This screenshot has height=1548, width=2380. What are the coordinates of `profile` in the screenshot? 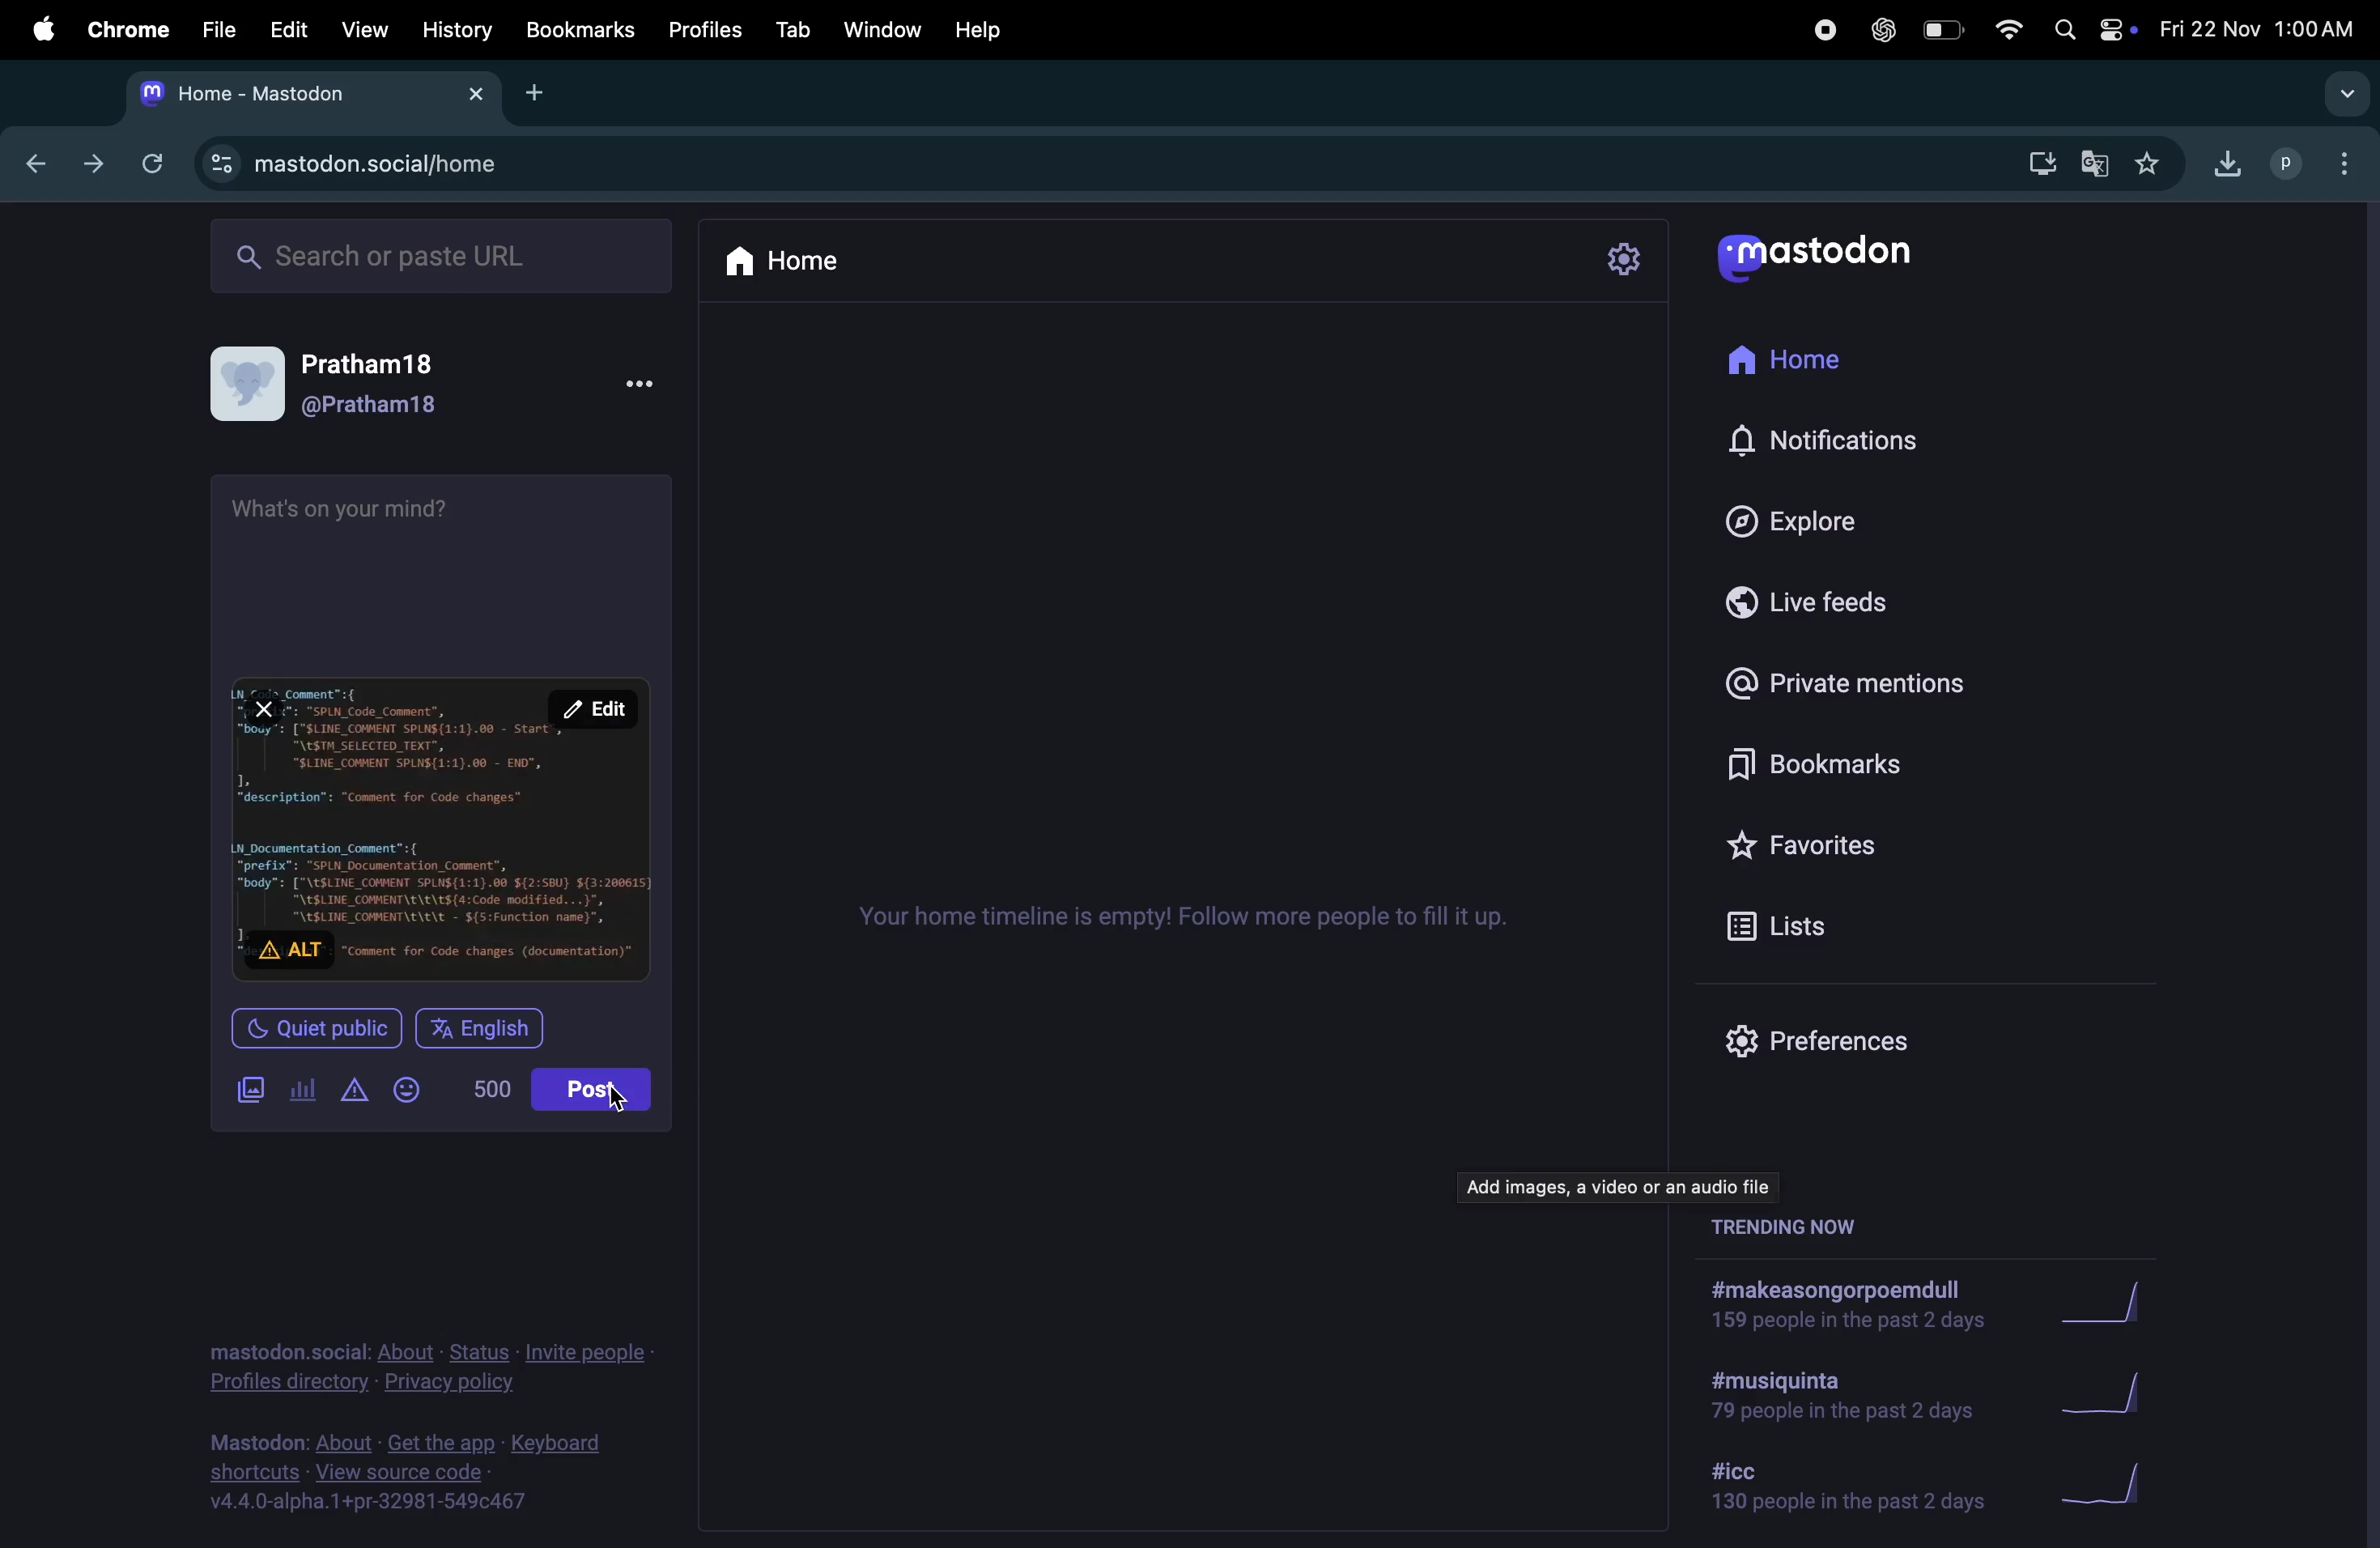 It's located at (2276, 164).